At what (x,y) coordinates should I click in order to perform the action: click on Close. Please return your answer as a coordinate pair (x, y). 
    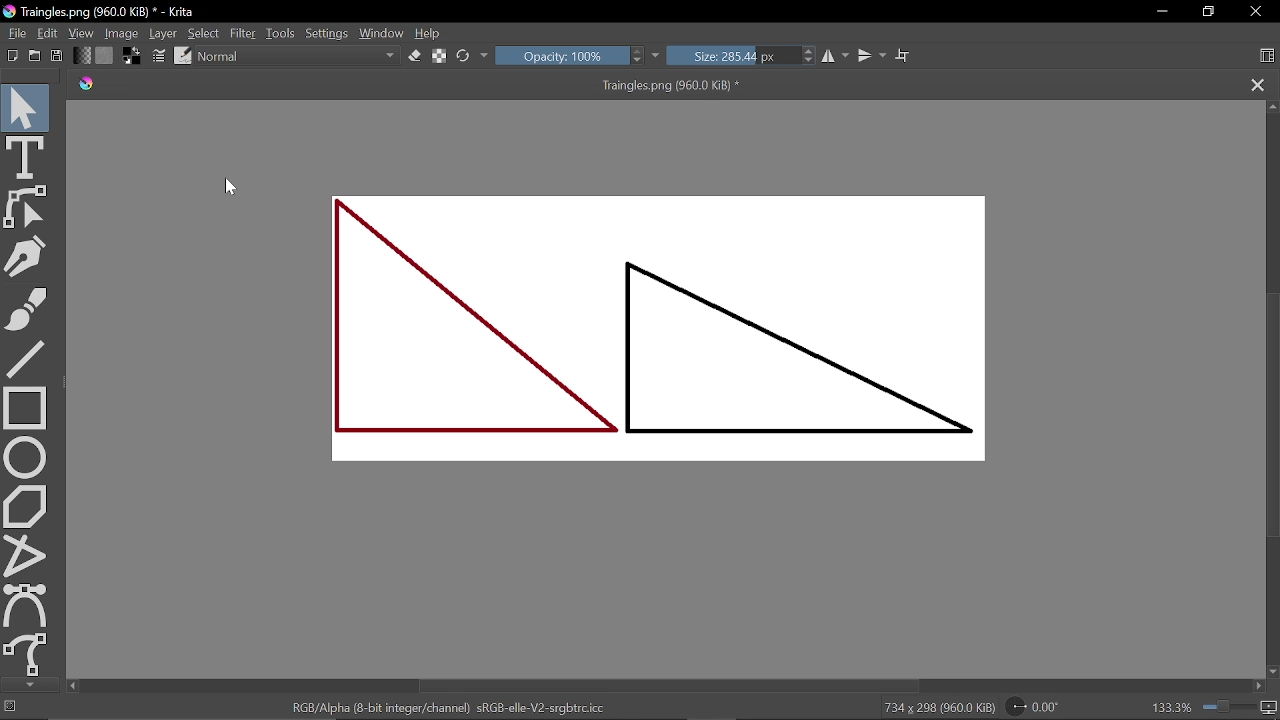
    Looking at the image, I should click on (1253, 12).